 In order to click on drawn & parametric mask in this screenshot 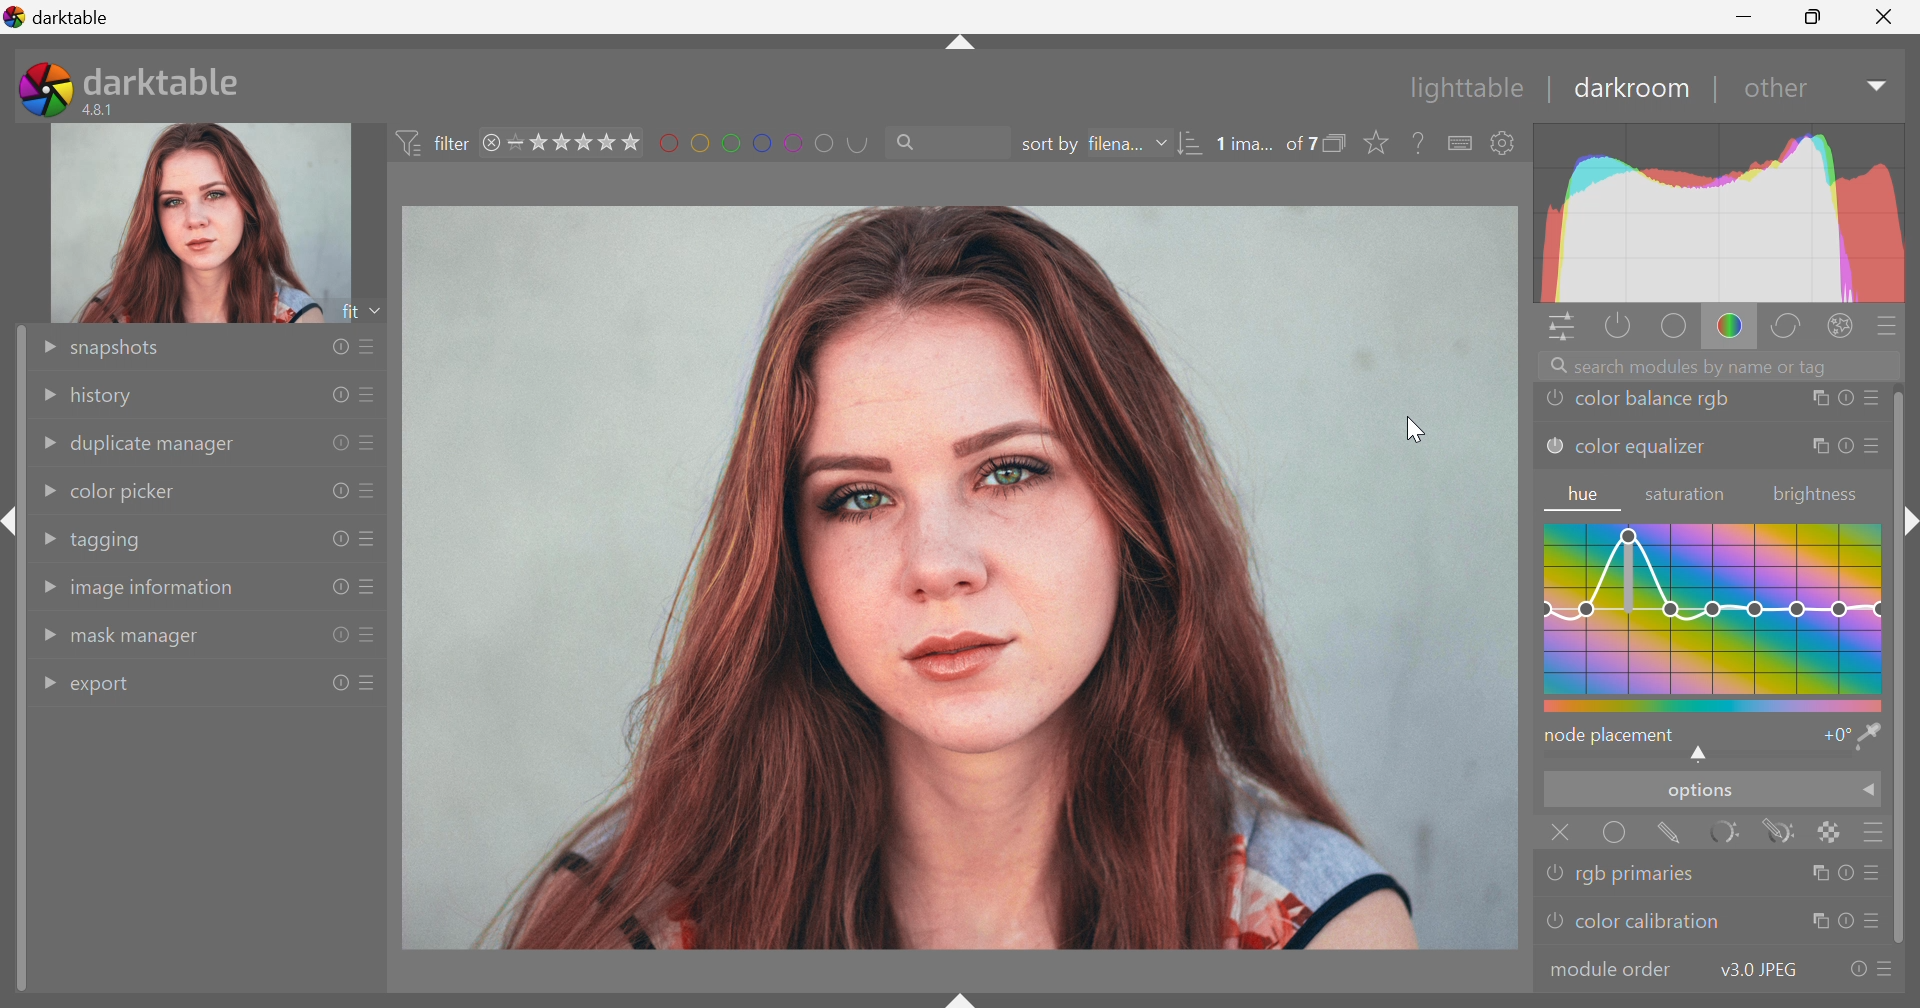, I will do `click(1785, 833)`.